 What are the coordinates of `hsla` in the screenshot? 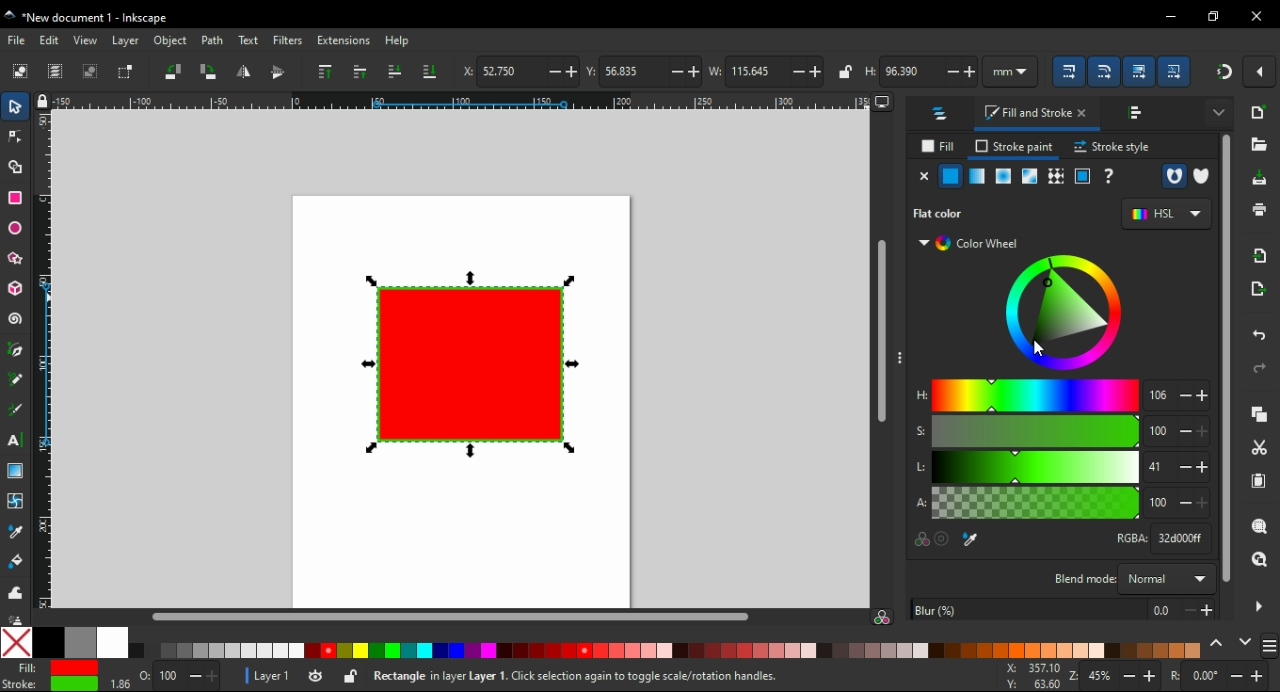 It's located at (918, 447).